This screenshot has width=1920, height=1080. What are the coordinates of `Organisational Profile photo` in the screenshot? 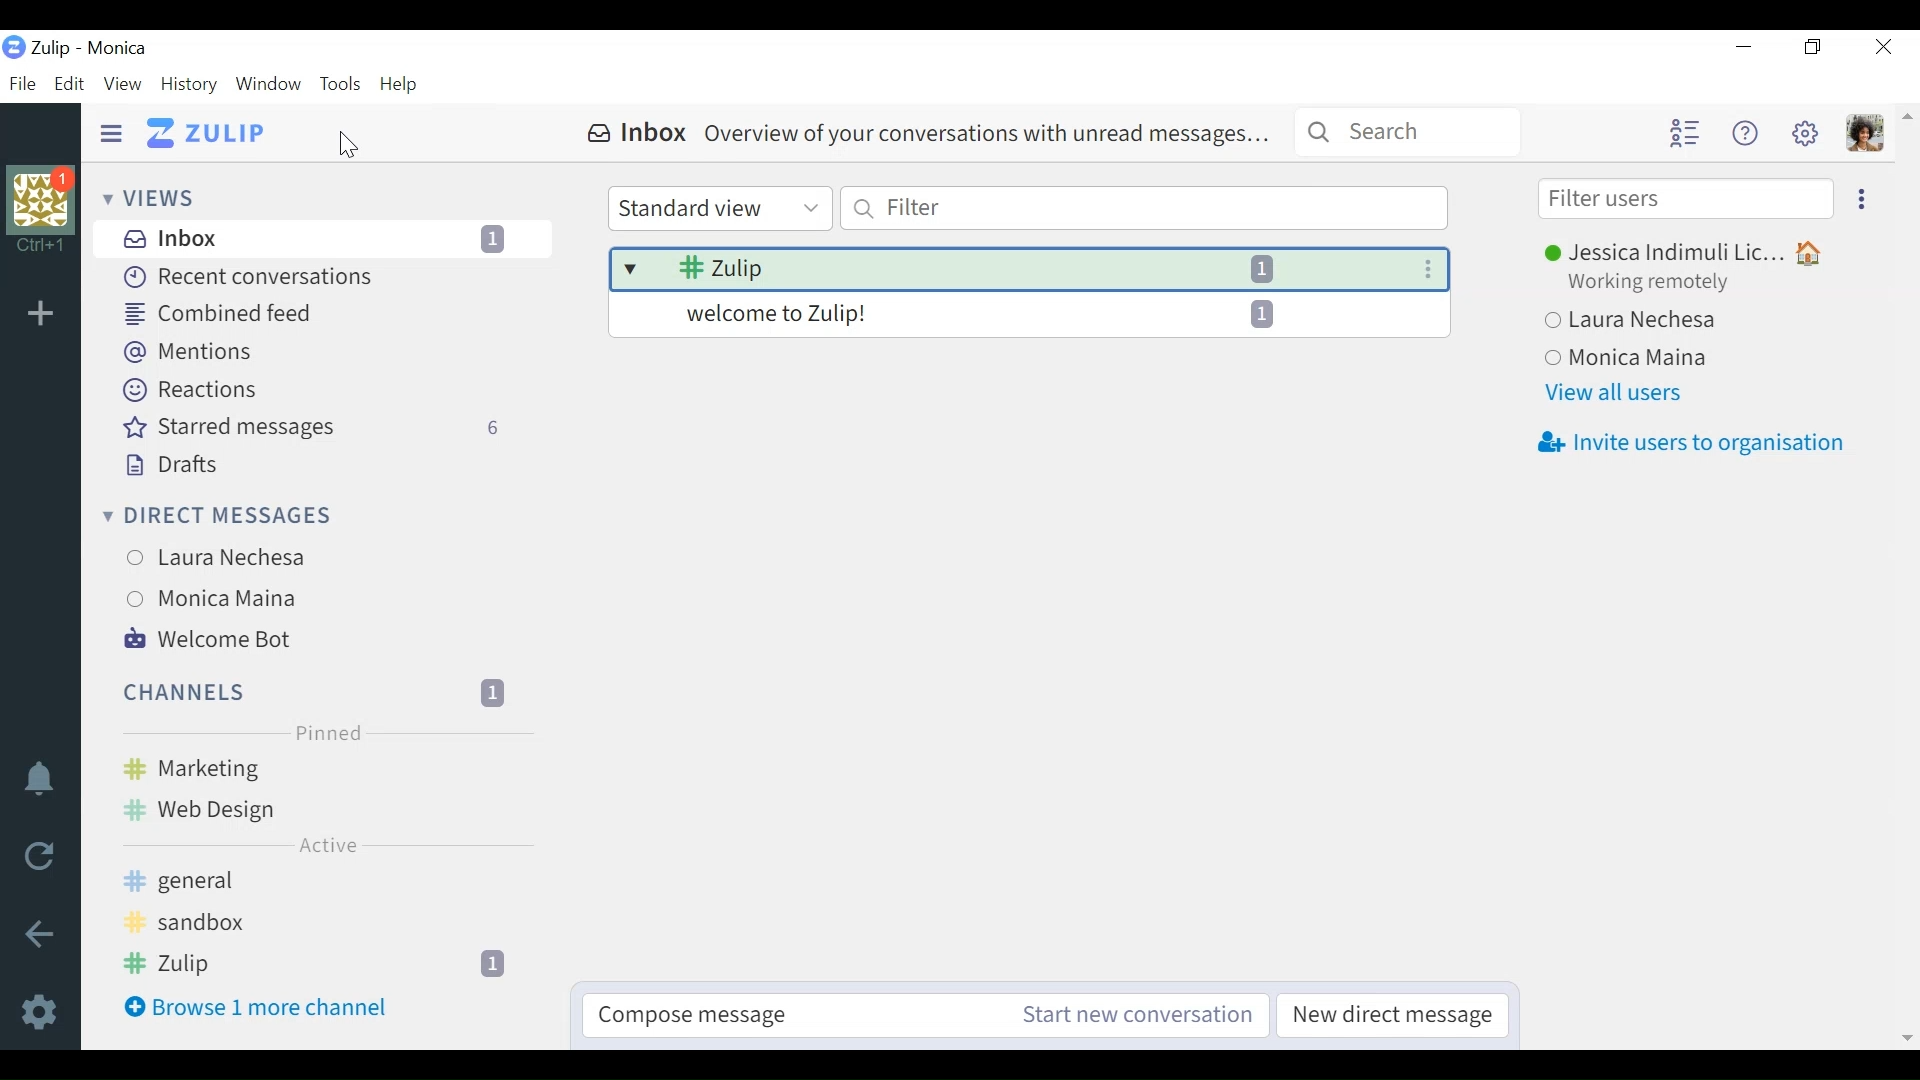 It's located at (41, 213).